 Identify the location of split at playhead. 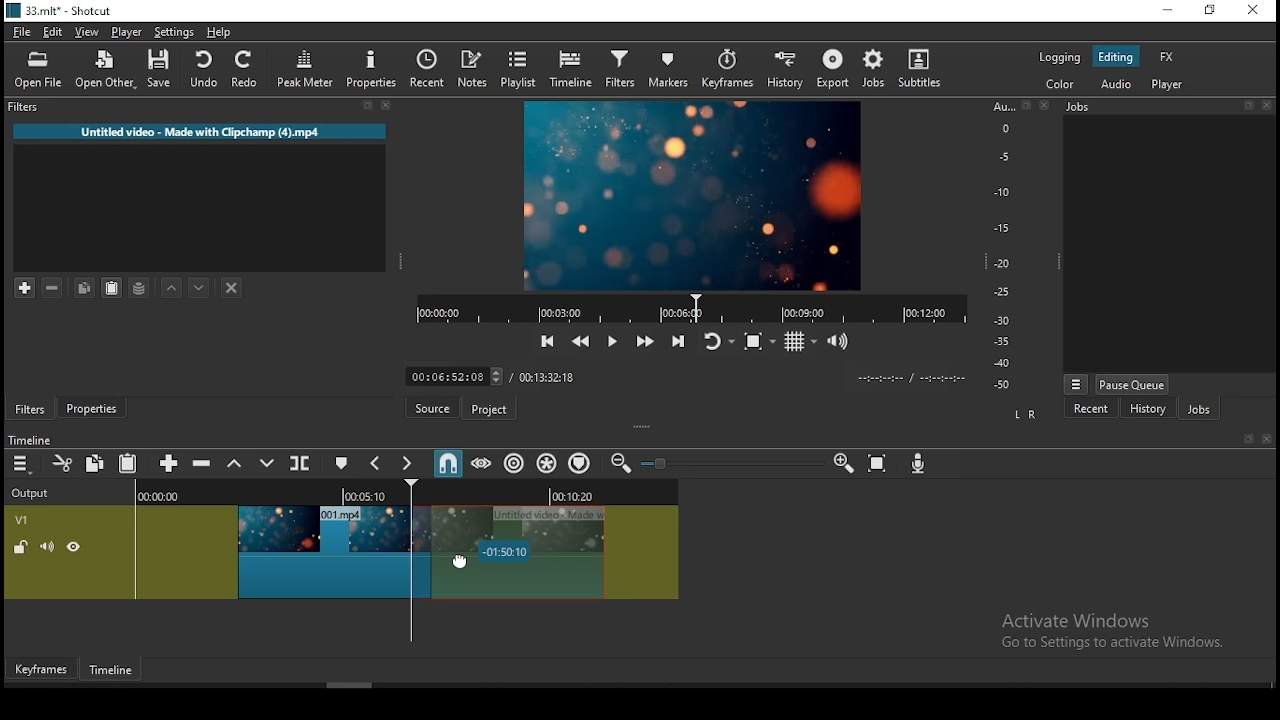
(303, 465).